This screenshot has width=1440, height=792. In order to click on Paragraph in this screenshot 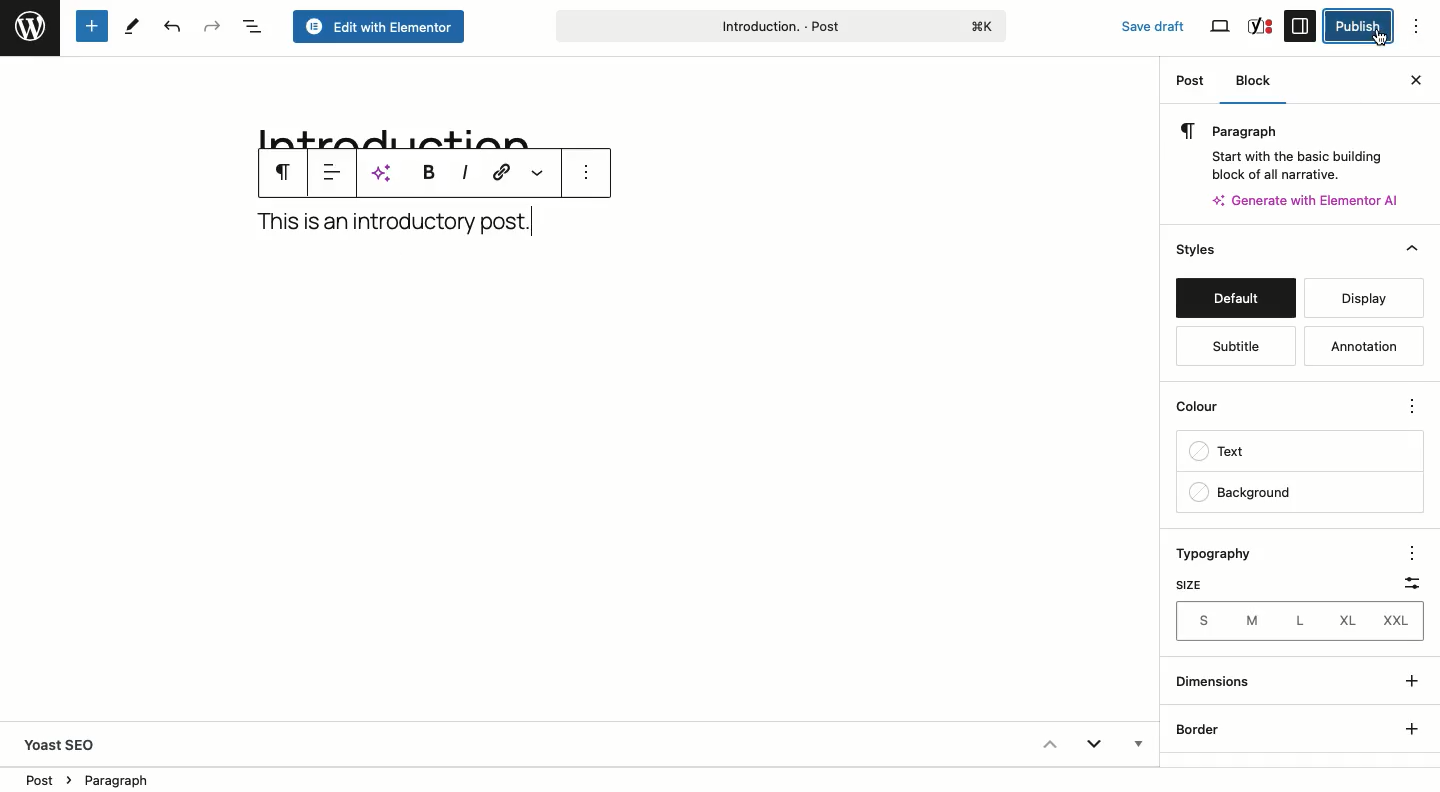, I will do `click(1292, 148)`.